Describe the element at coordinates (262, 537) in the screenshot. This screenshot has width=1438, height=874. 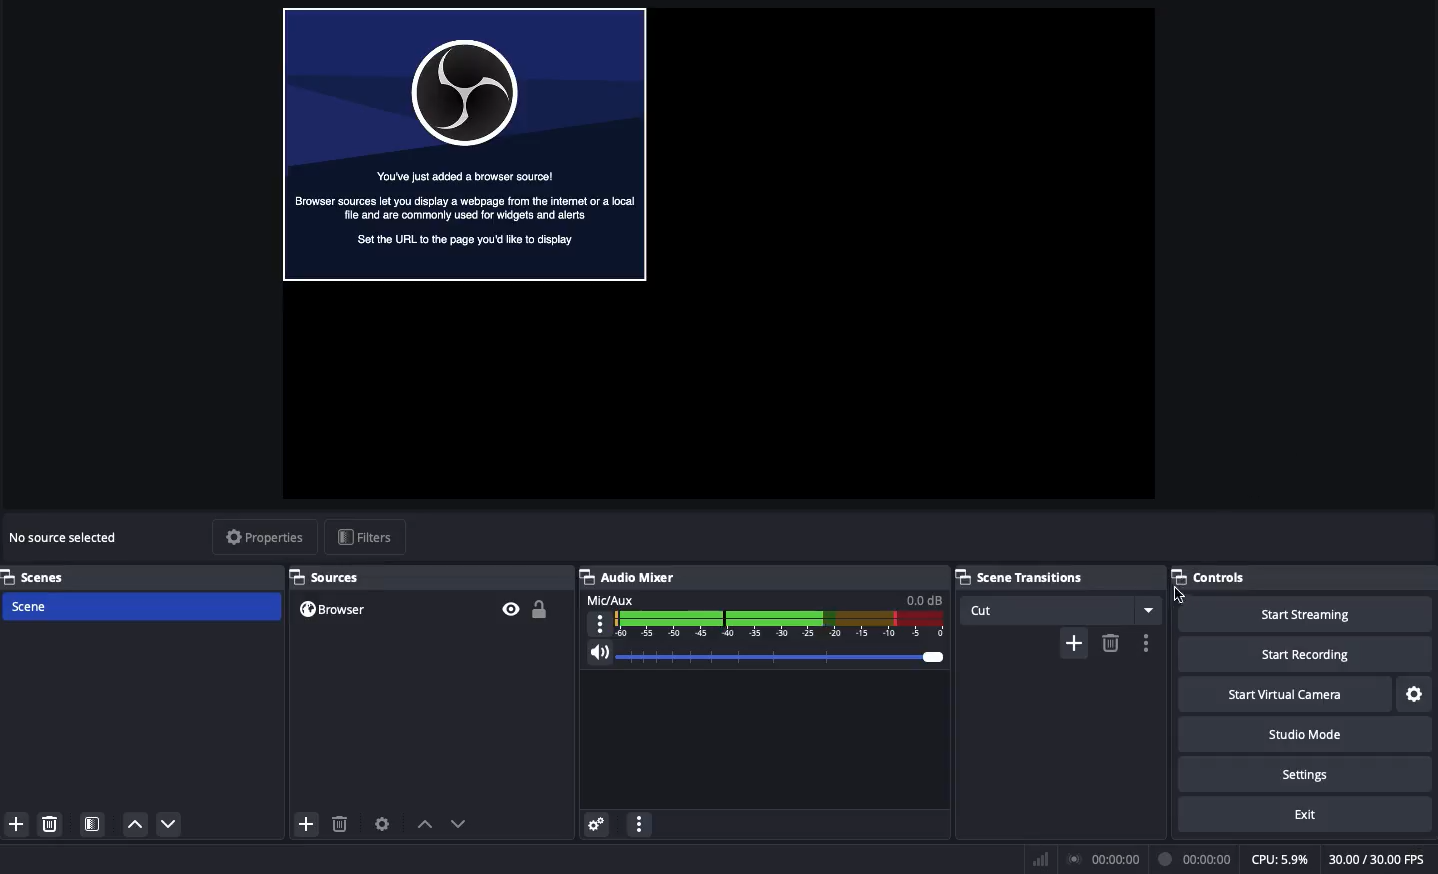
I see `Properties` at that location.